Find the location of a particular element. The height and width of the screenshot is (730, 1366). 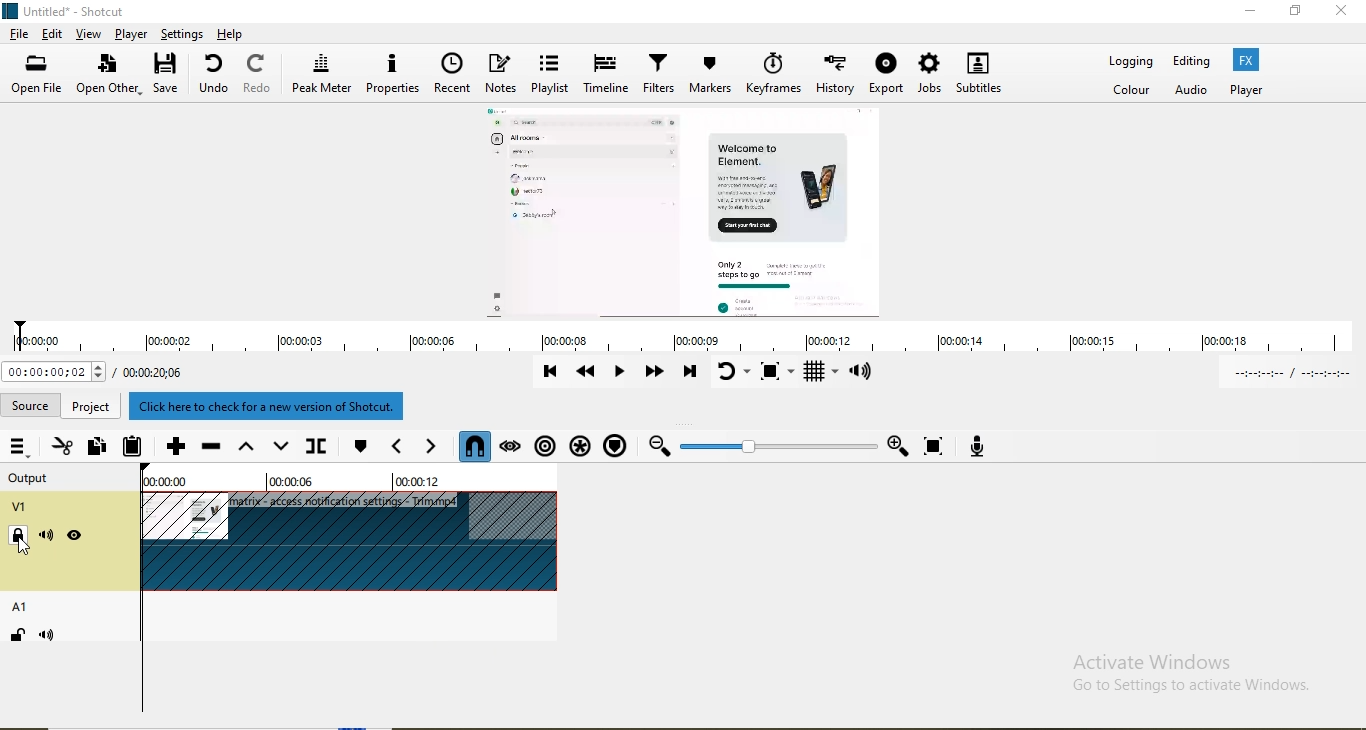

Open other  is located at coordinates (109, 77).